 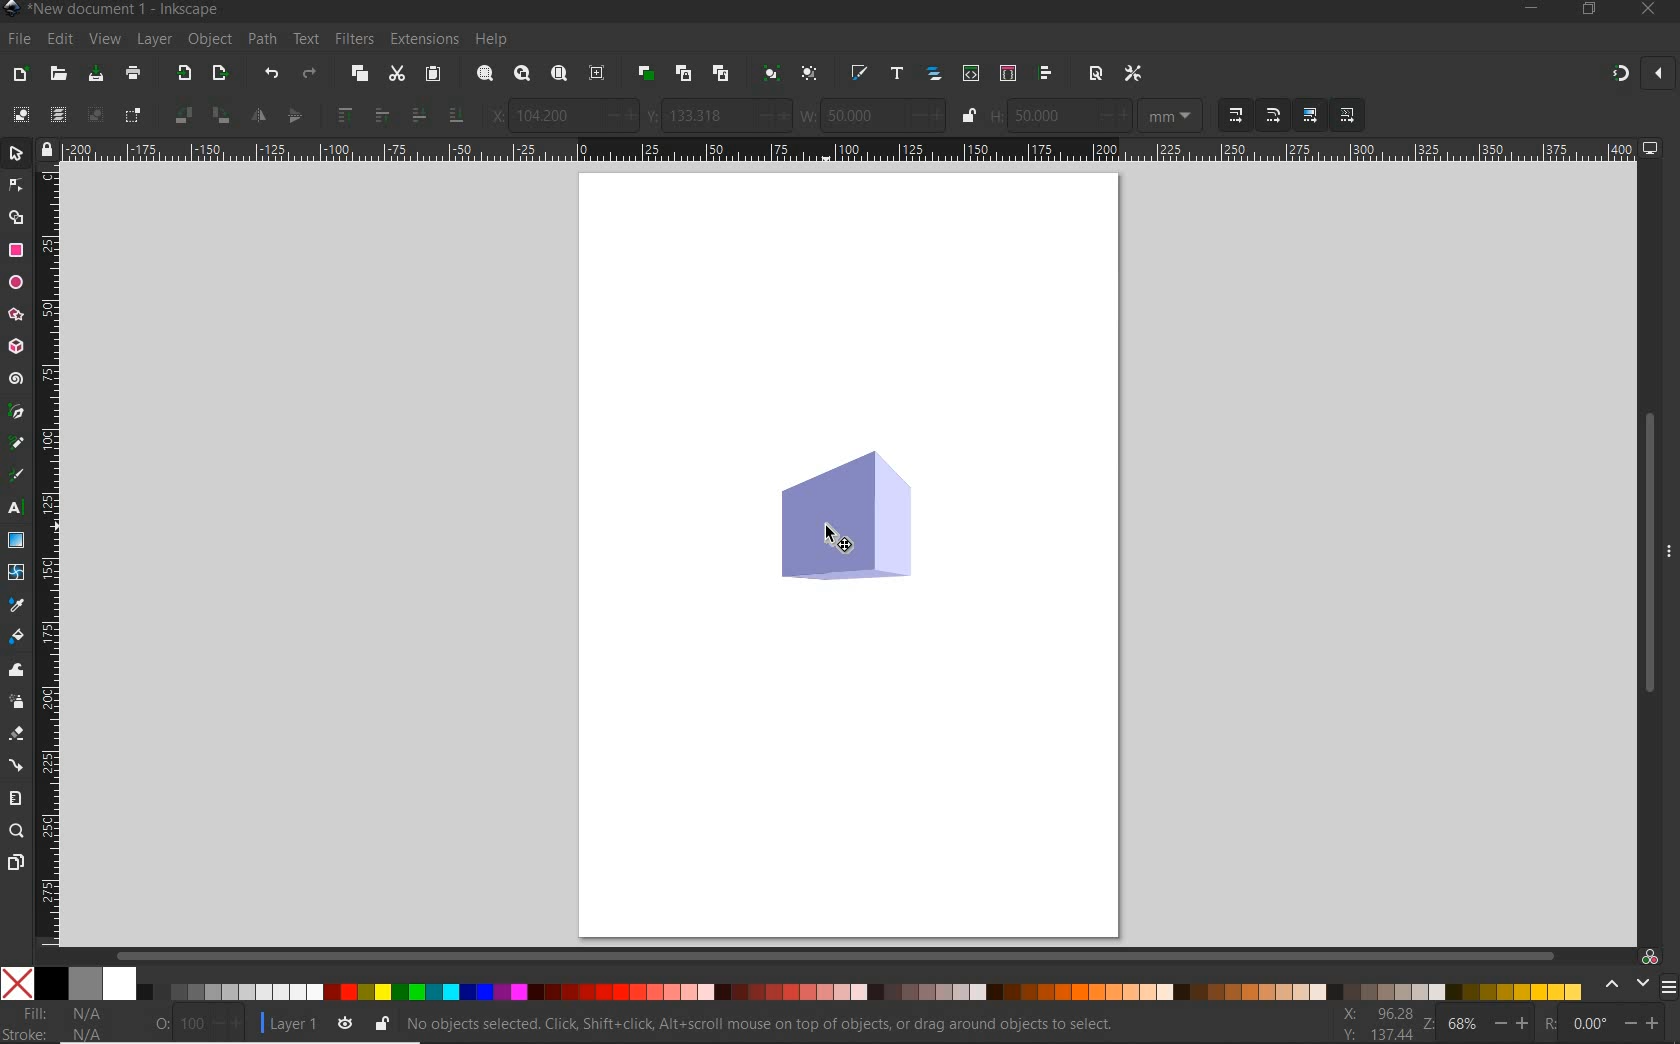 I want to click on object flip, so click(x=300, y=115).